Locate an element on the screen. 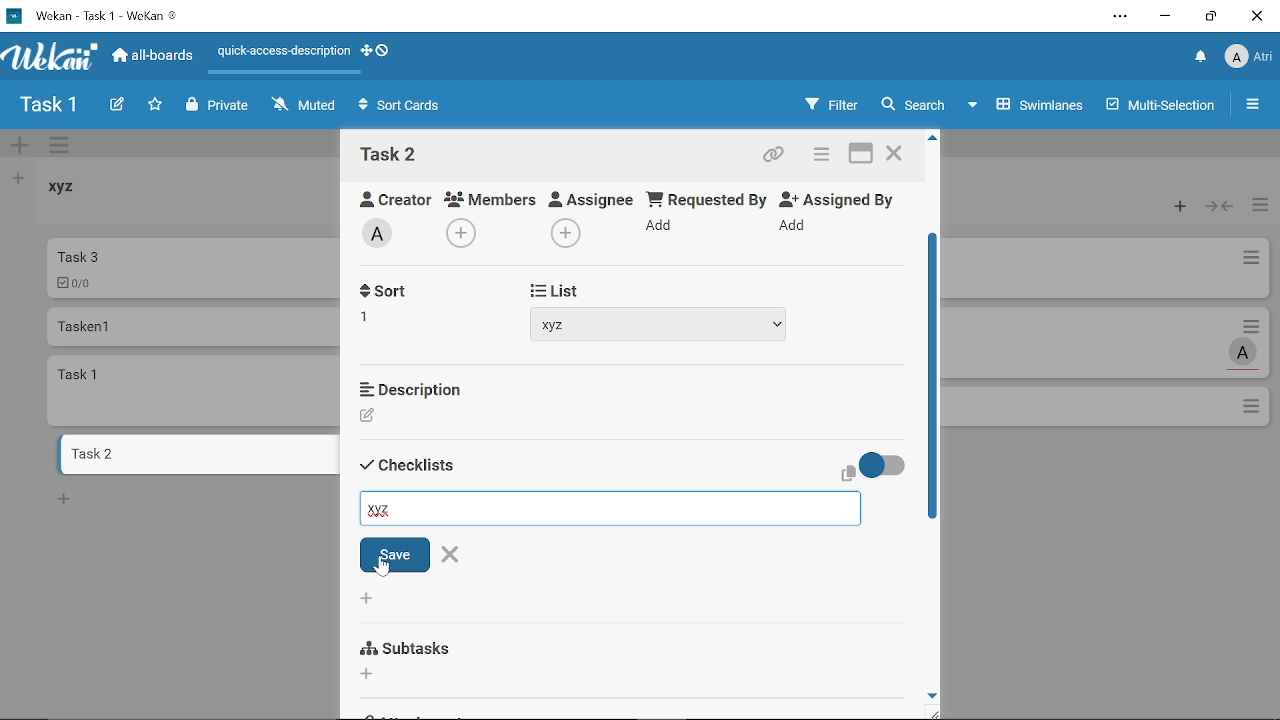 The image size is (1280, 720). Add swimlane is located at coordinates (20, 147).